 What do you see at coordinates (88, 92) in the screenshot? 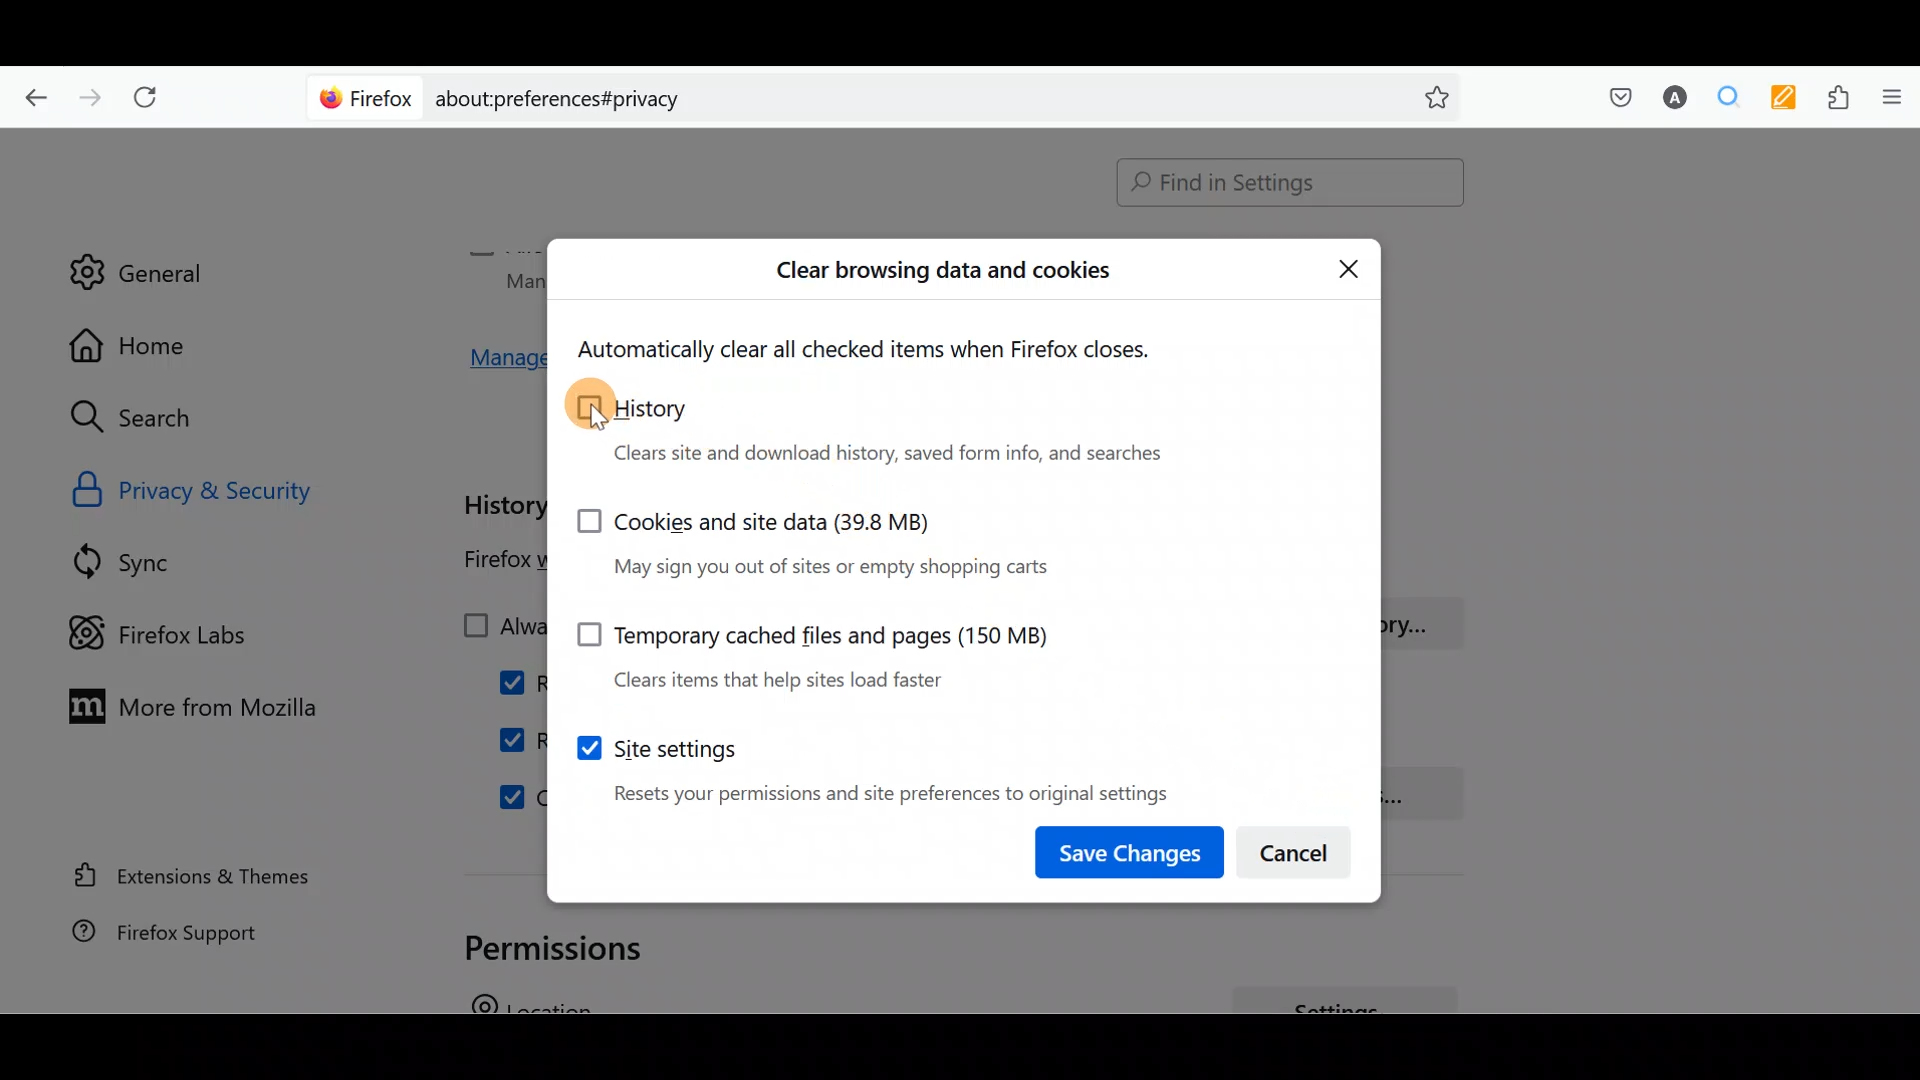
I see `Go forward one page` at bounding box center [88, 92].